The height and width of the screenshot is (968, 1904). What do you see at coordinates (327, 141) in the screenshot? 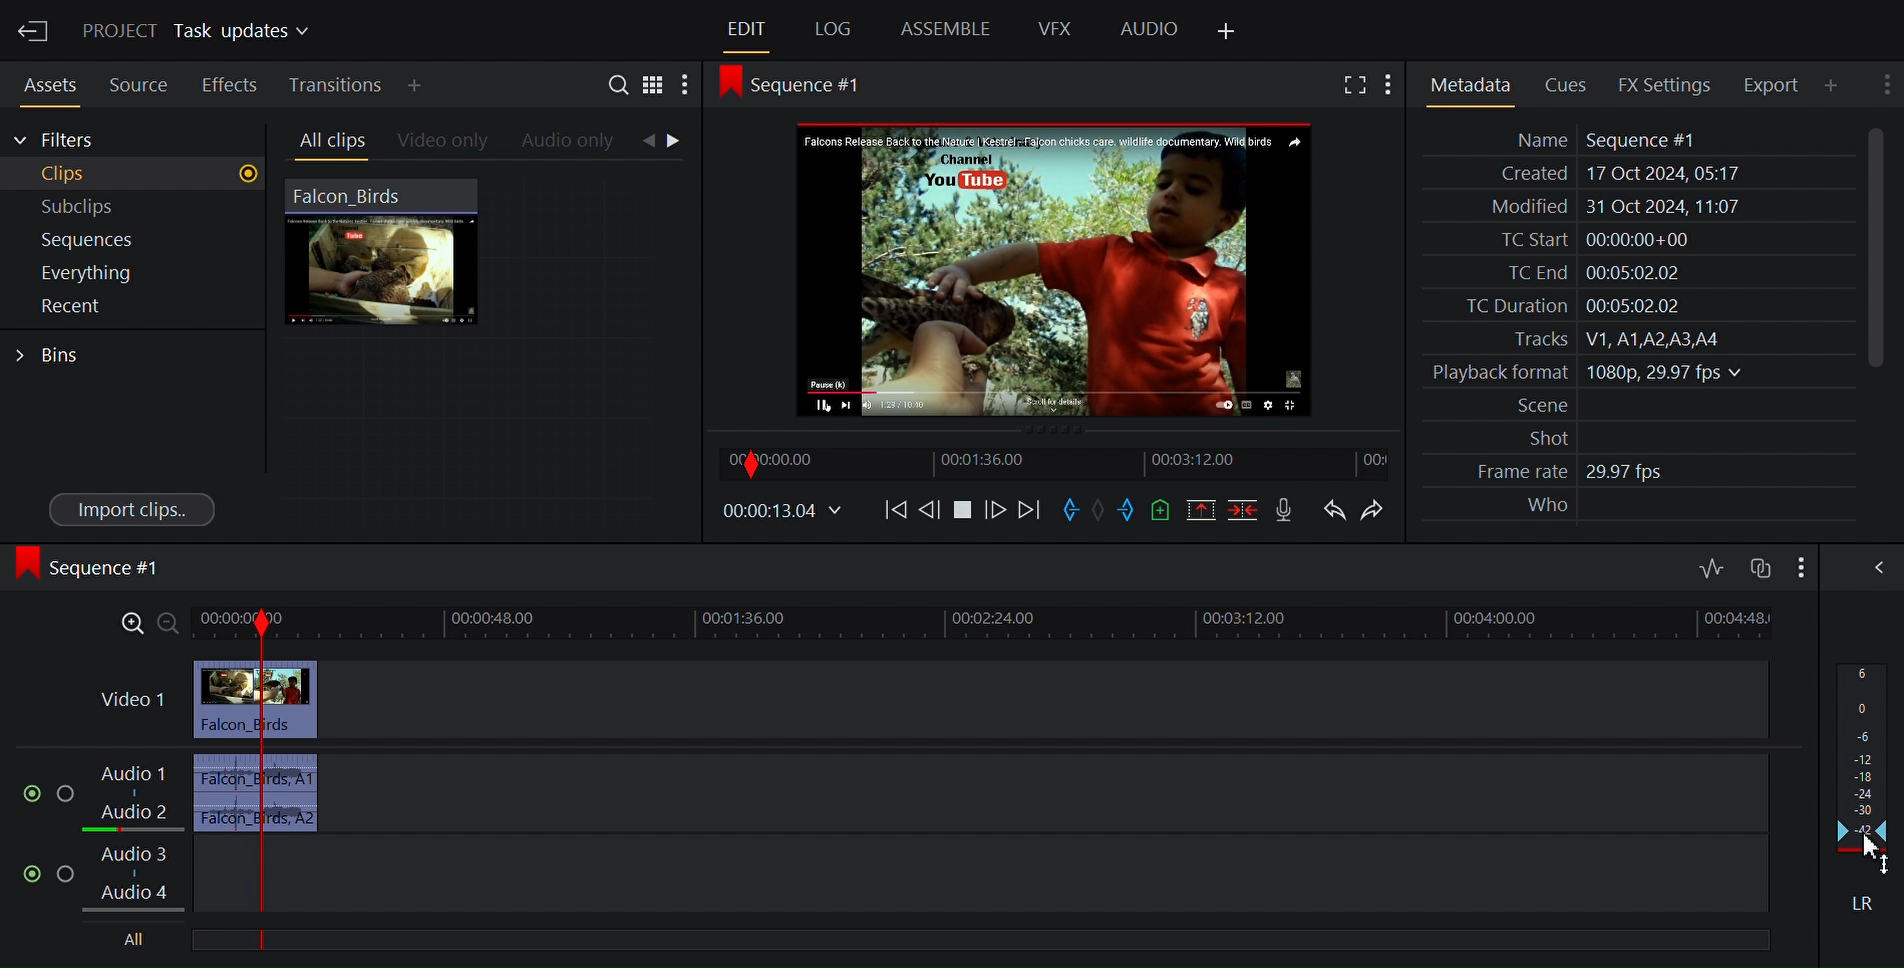
I see `All clips` at bounding box center [327, 141].